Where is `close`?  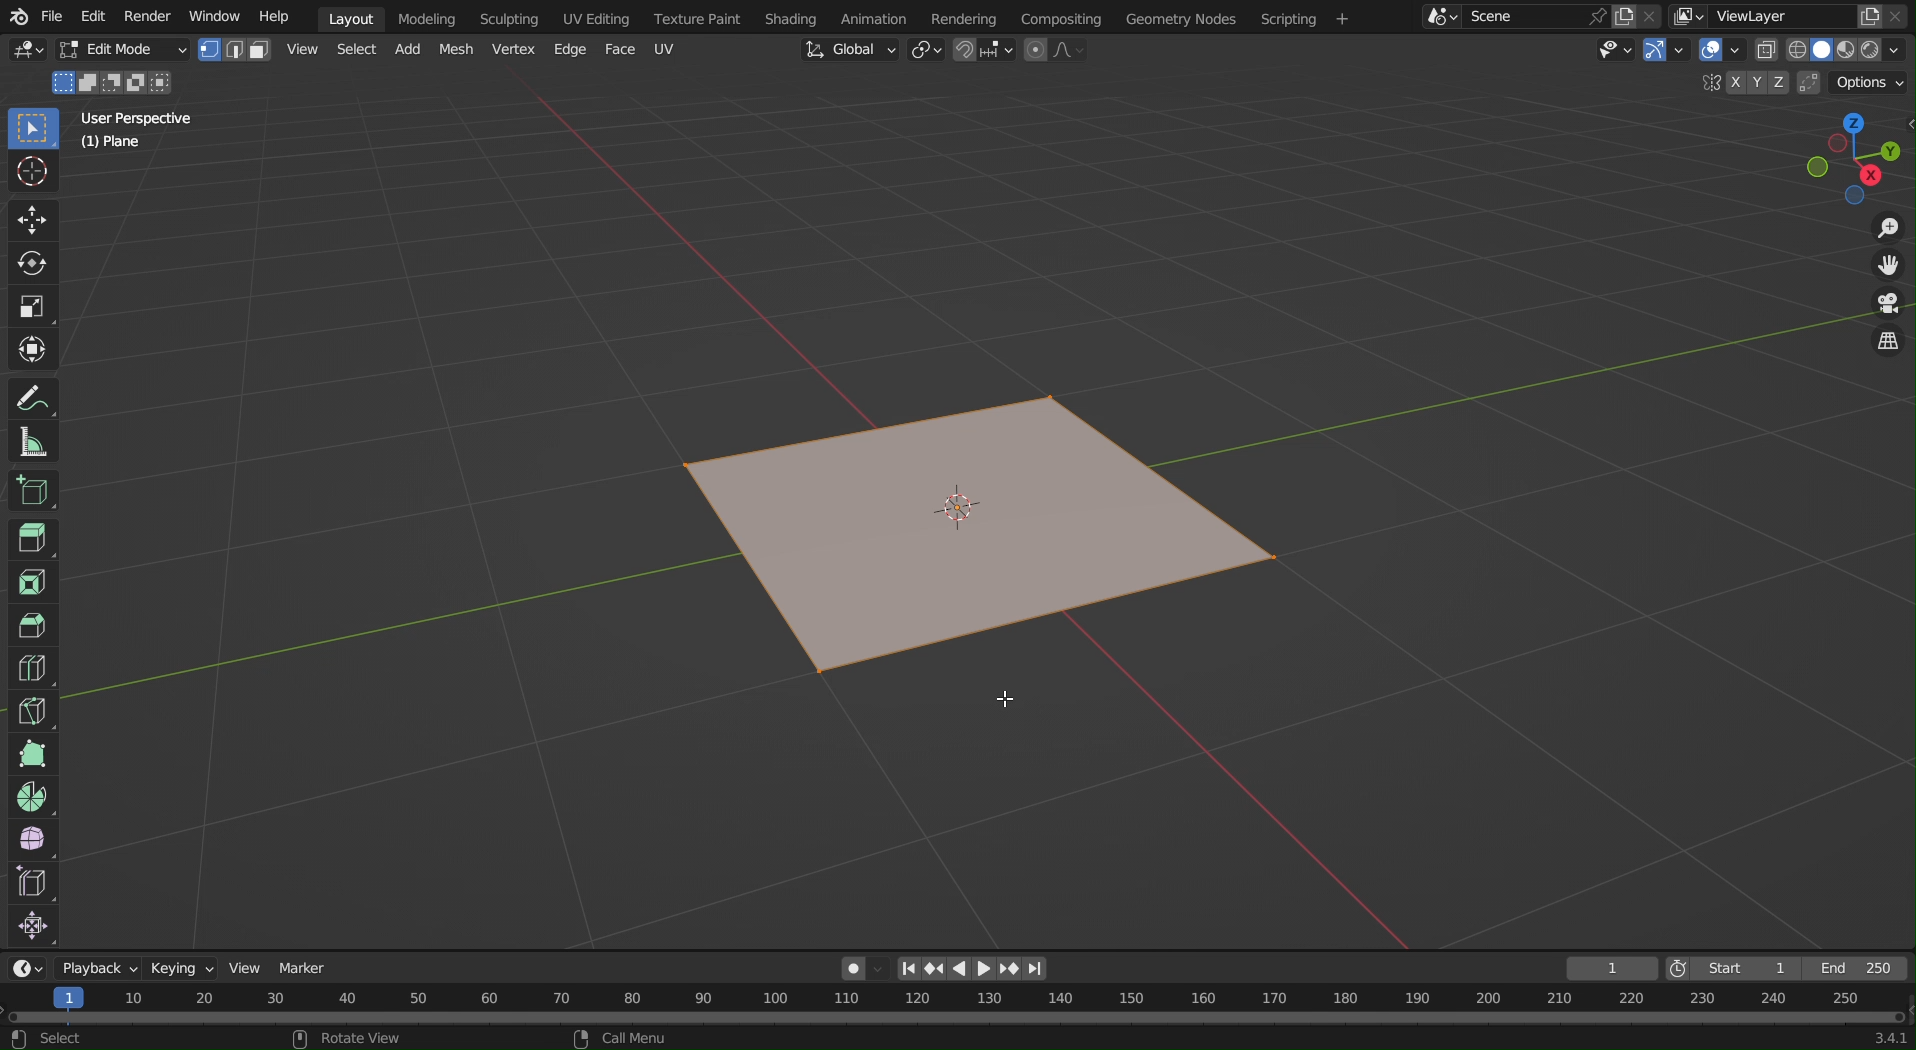 close is located at coordinates (1653, 14).